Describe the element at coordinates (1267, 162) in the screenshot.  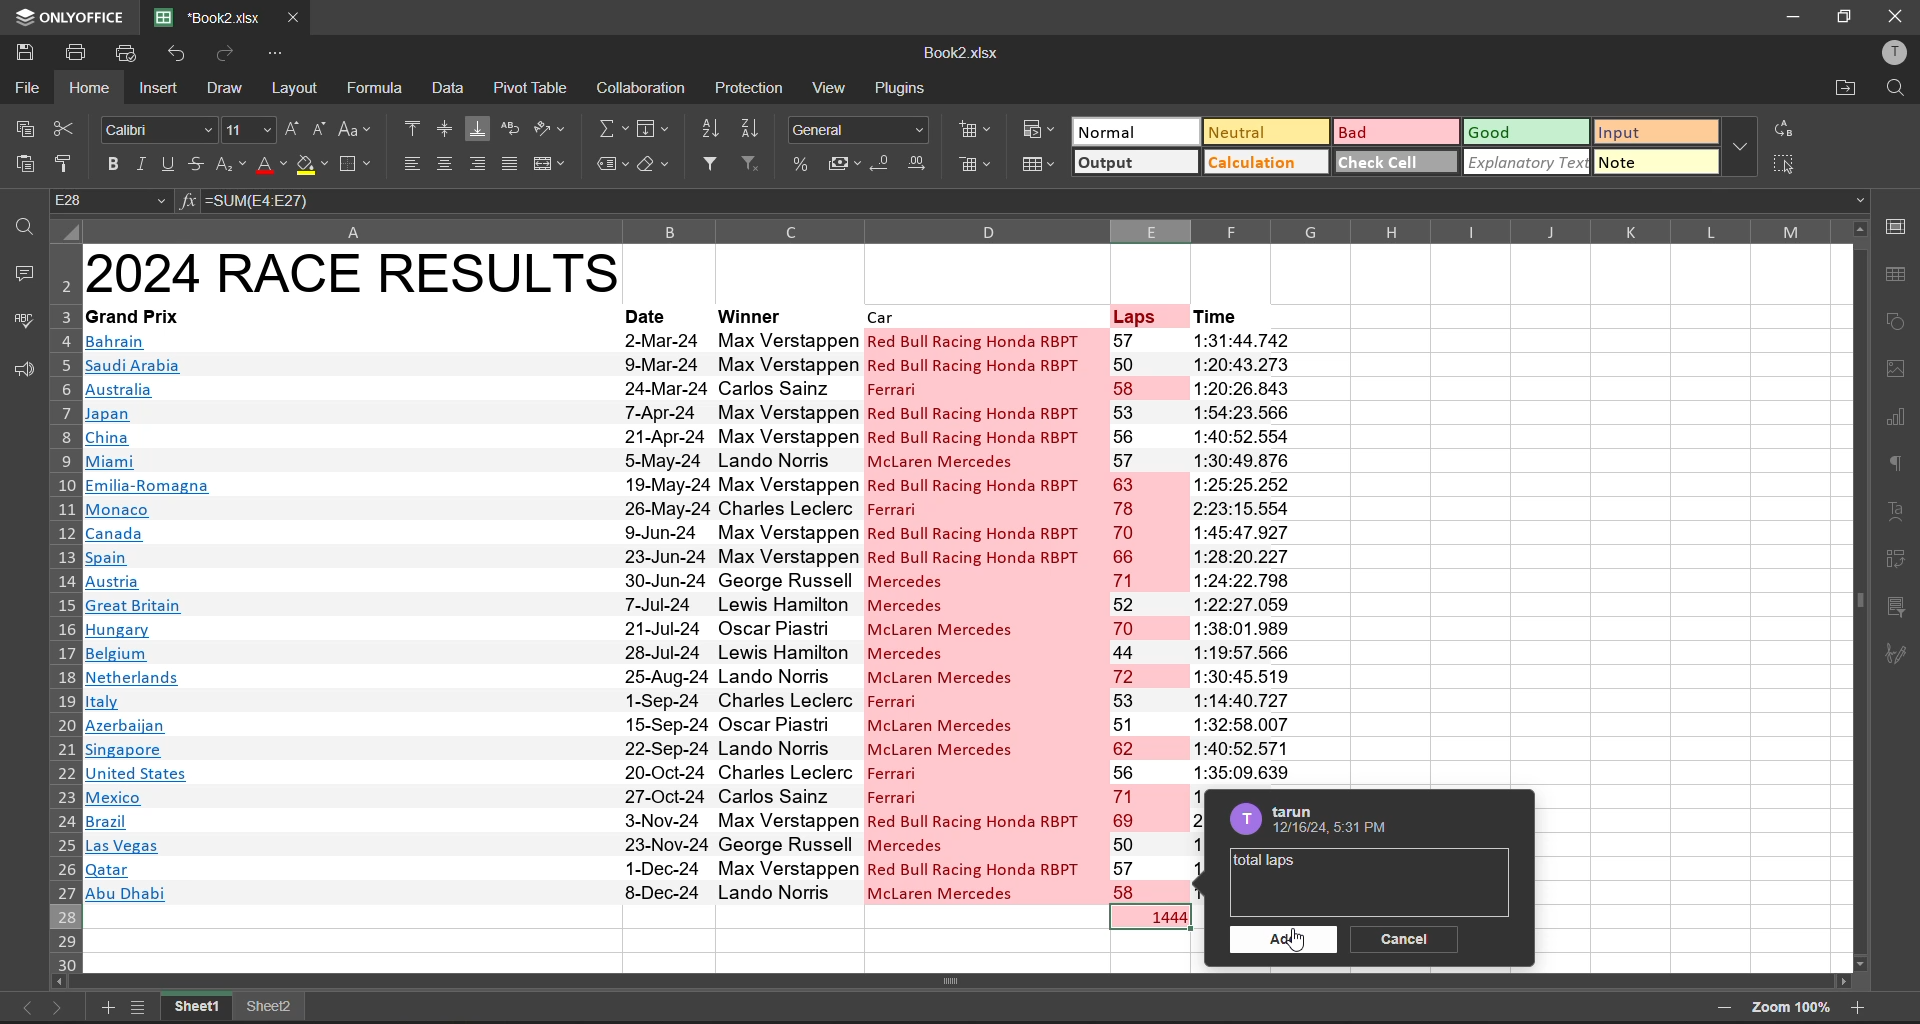
I see `calculation` at that location.